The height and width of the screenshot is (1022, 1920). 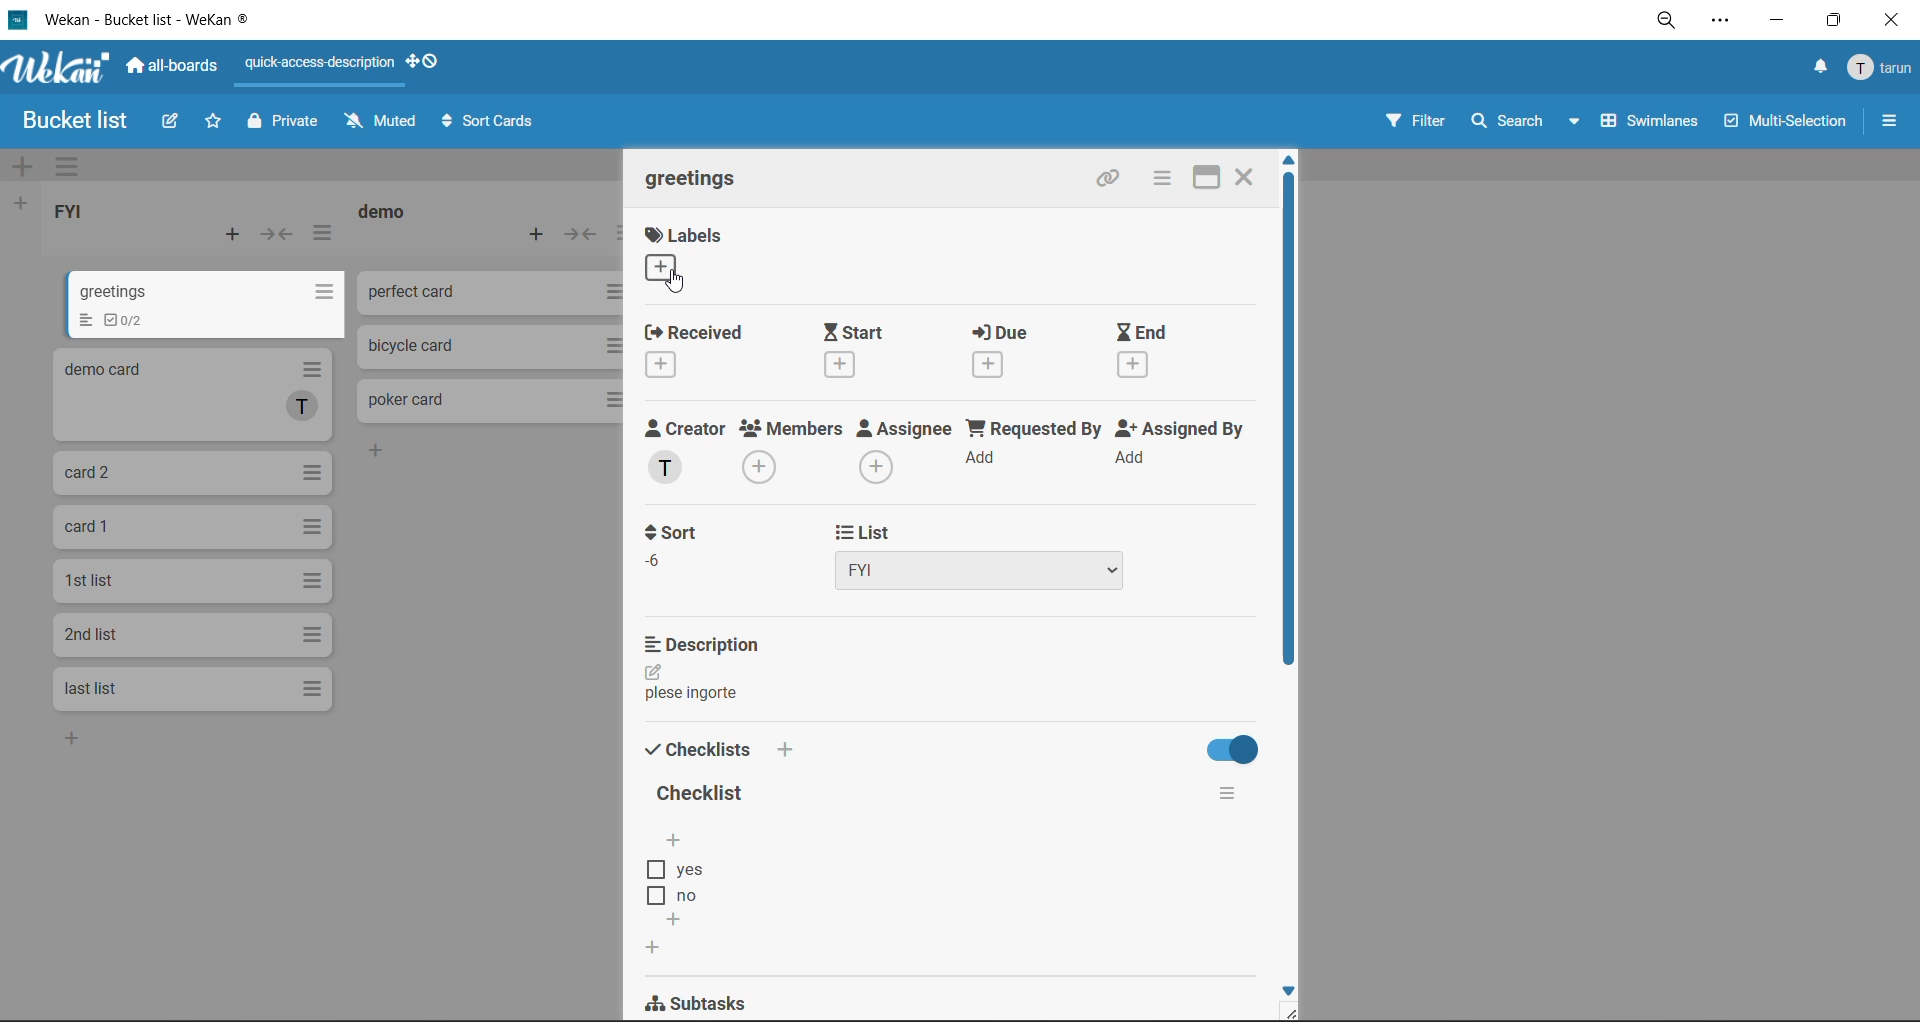 What do you see at coordinates (694, 177) in the screenshot?
I see `card title` at bounding box center [694, 177].